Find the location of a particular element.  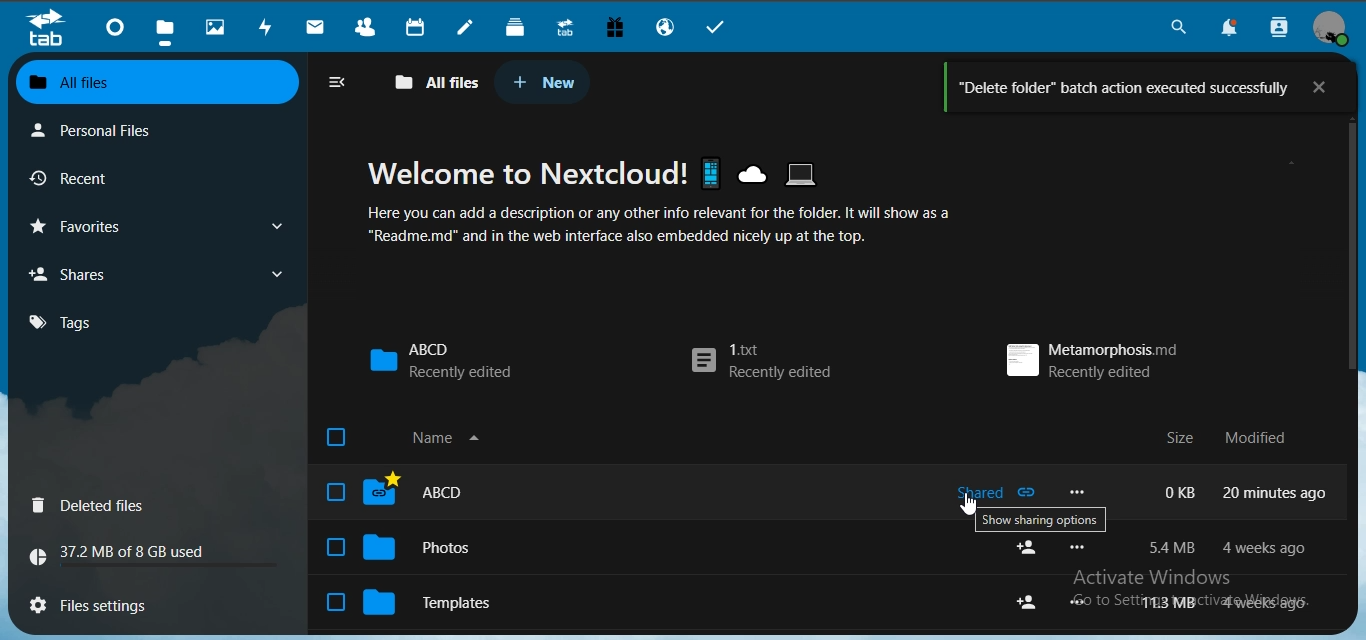

ABCD recently edited is located at coordinates (442, 360).